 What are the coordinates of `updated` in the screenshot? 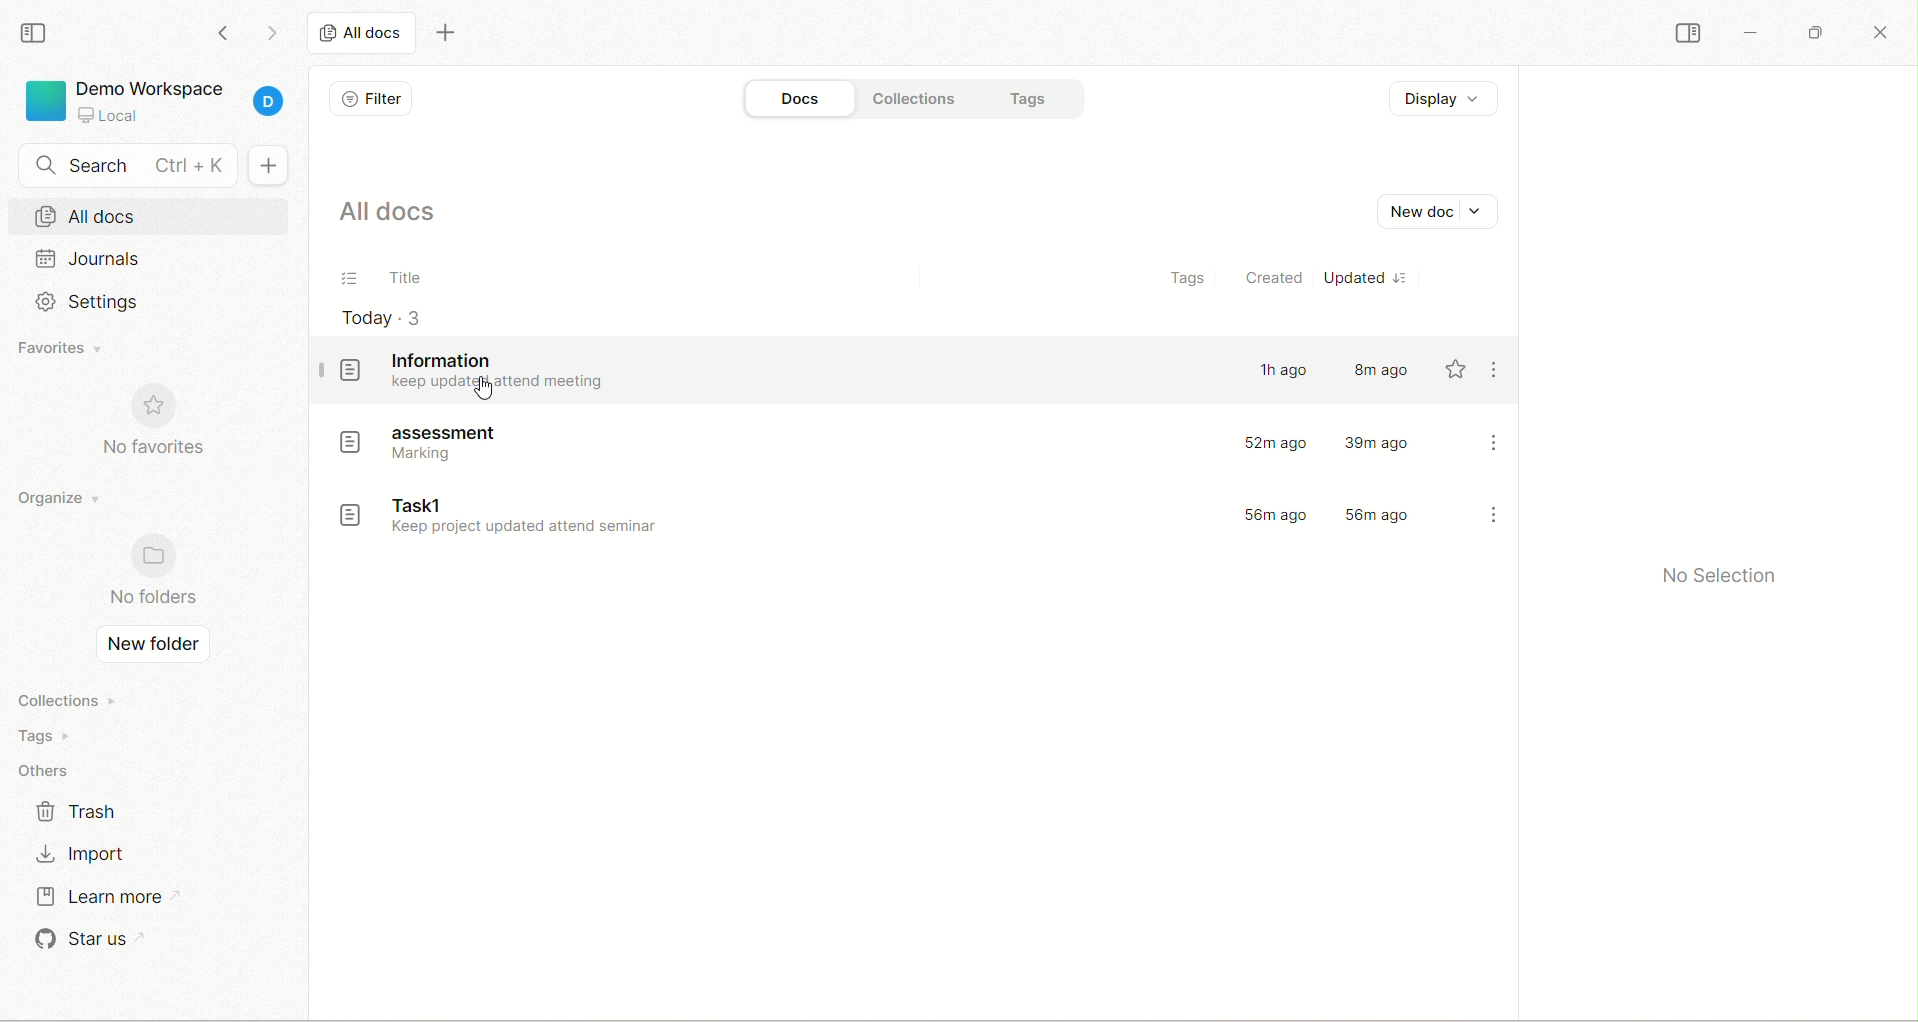 It's located at (1368, 276).